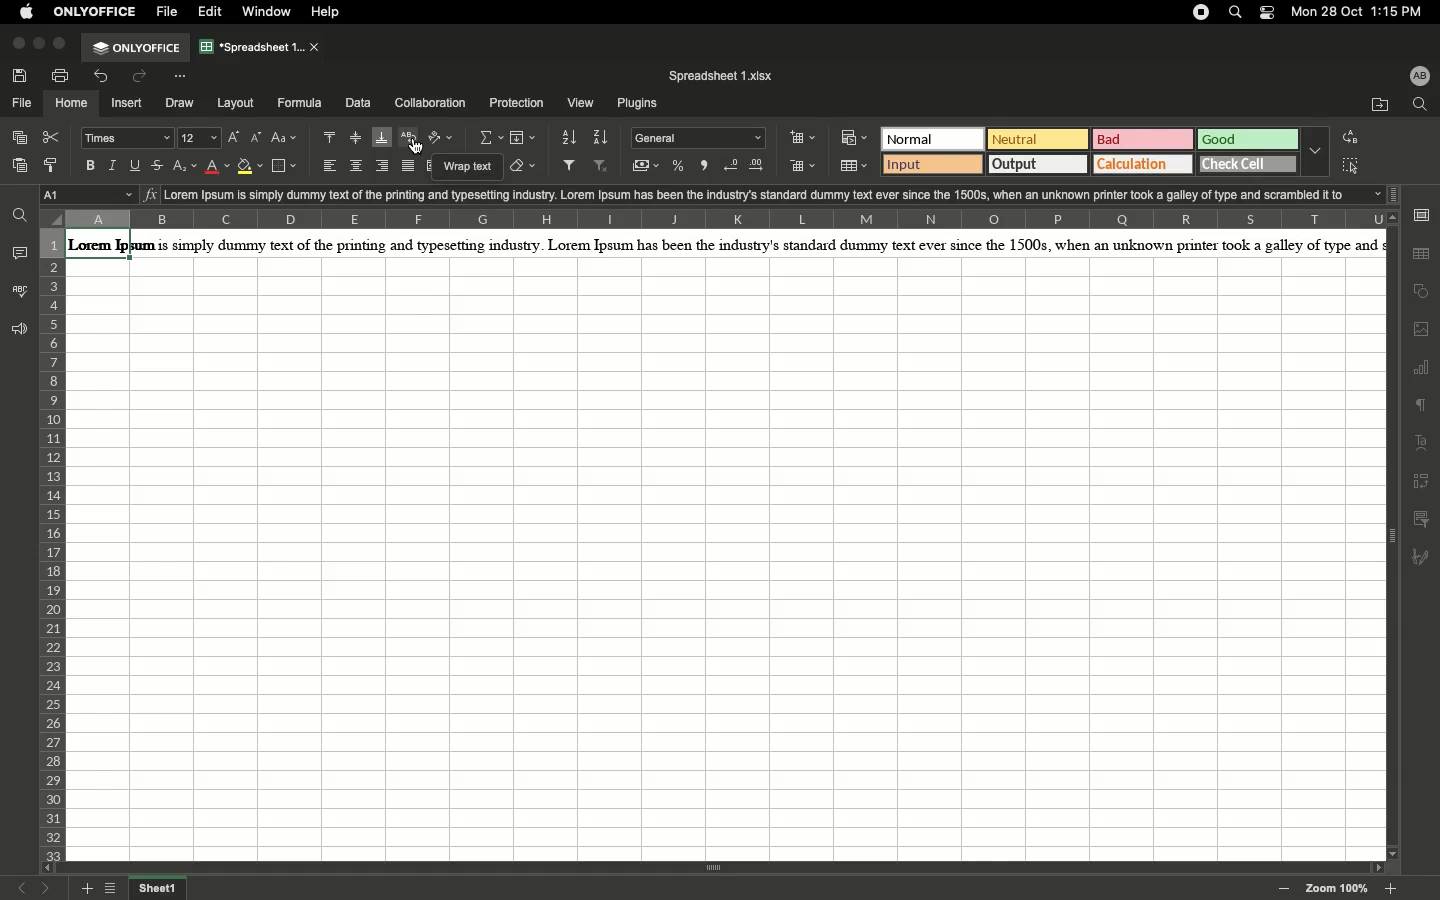 The image size is (1440, 900). What do you see at coordinates (710, 219) in the screenshot?
I see `Column` at bounding box center [710, 219].